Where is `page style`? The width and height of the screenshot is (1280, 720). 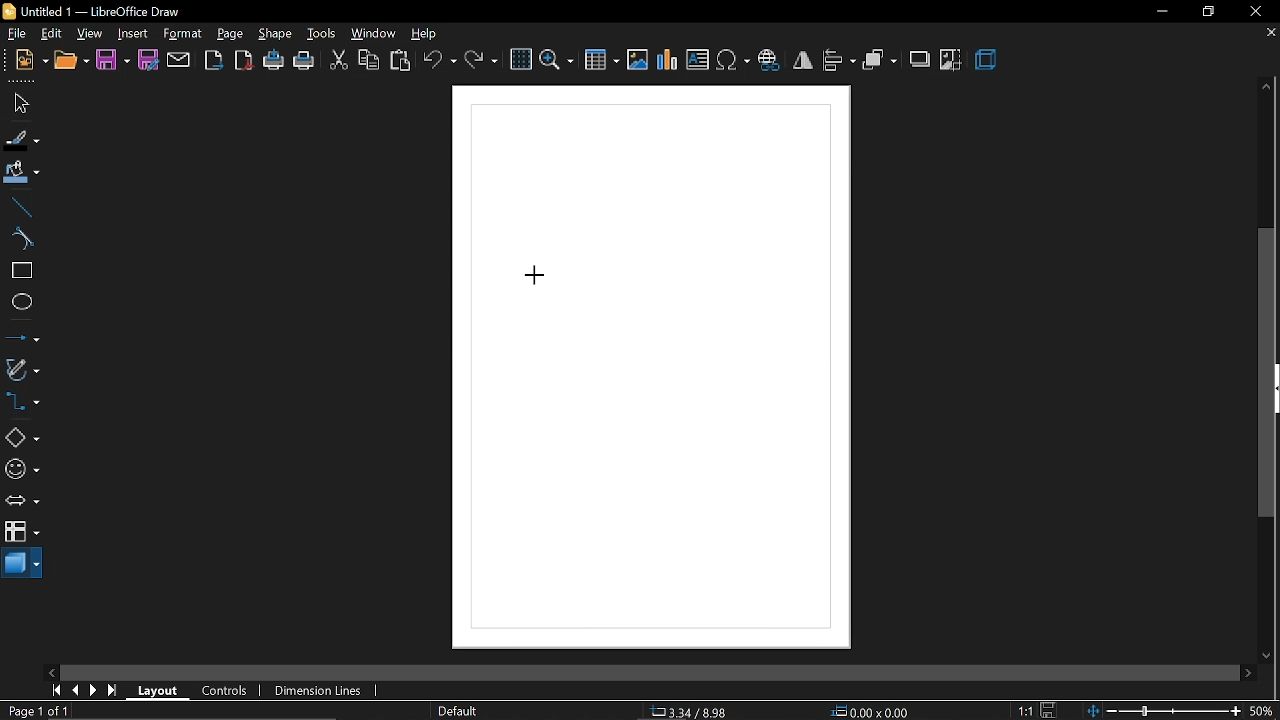
page style is located at coordinates (458, 711).